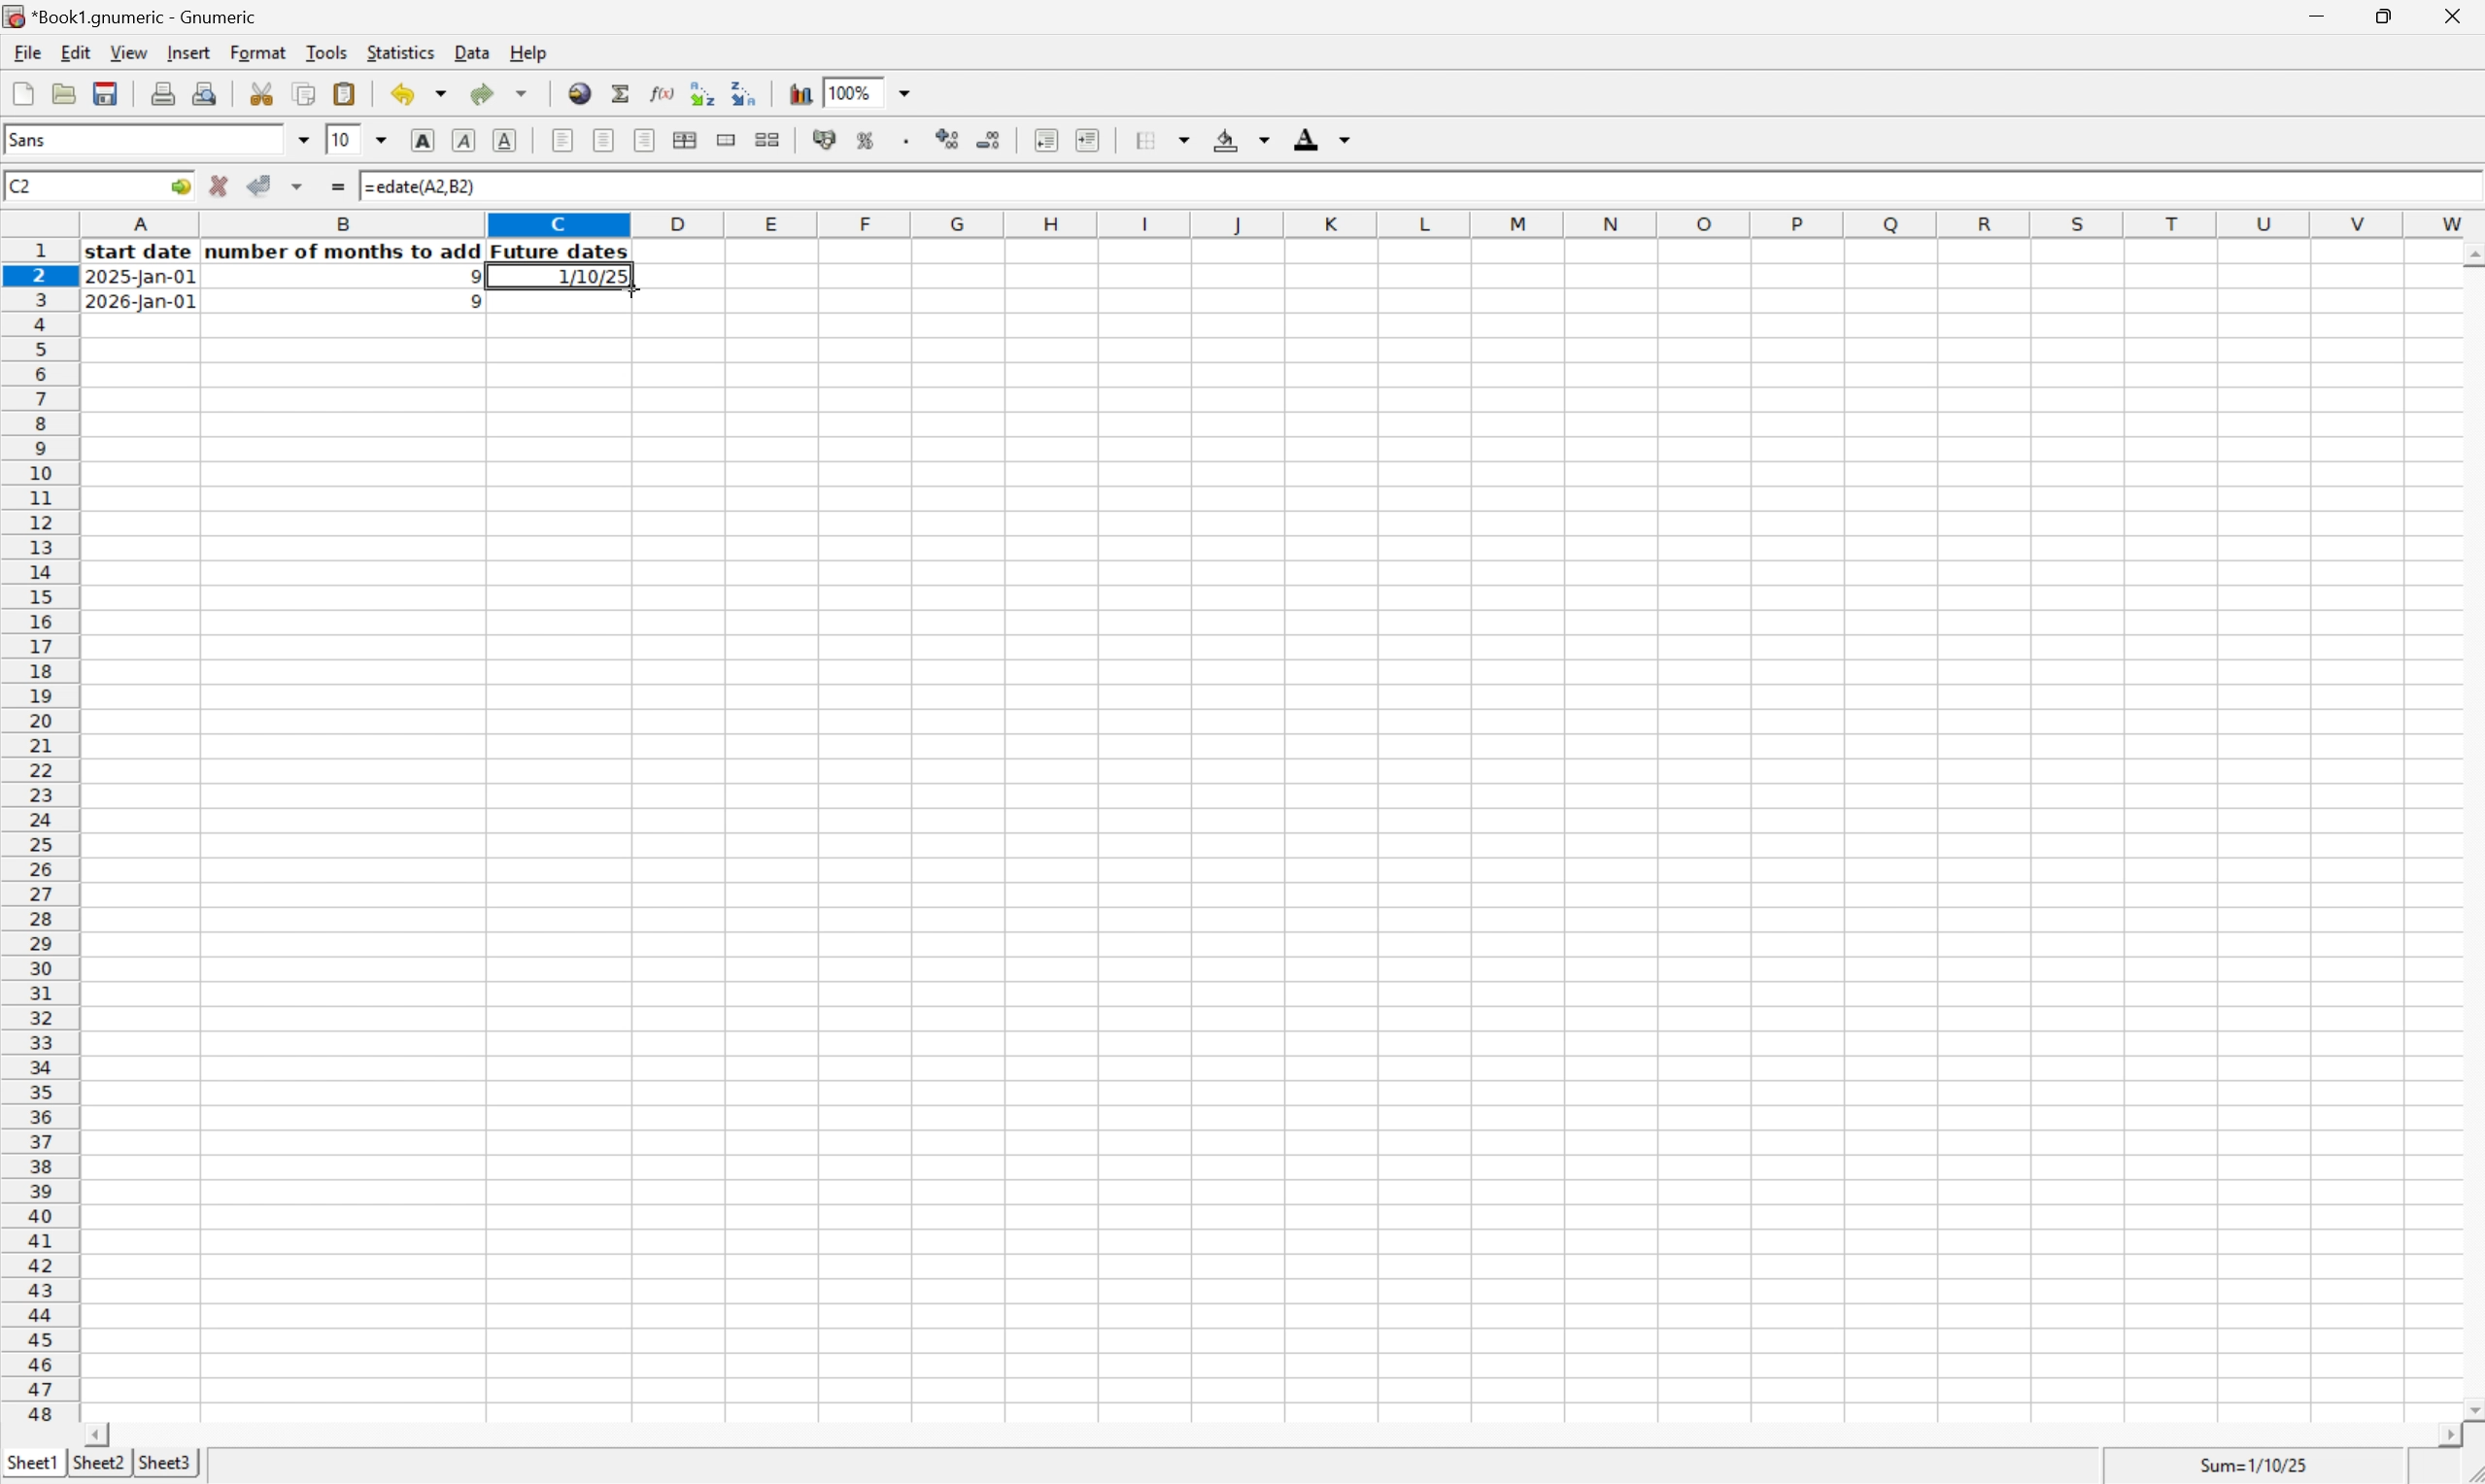 Image resolution: width=2485 pixels, height=1484 pixels. What do you see at coordinates (949, 142) in the screenshot?
I see `Increase the number of decimals displayed` at bounding box center [949, 142].